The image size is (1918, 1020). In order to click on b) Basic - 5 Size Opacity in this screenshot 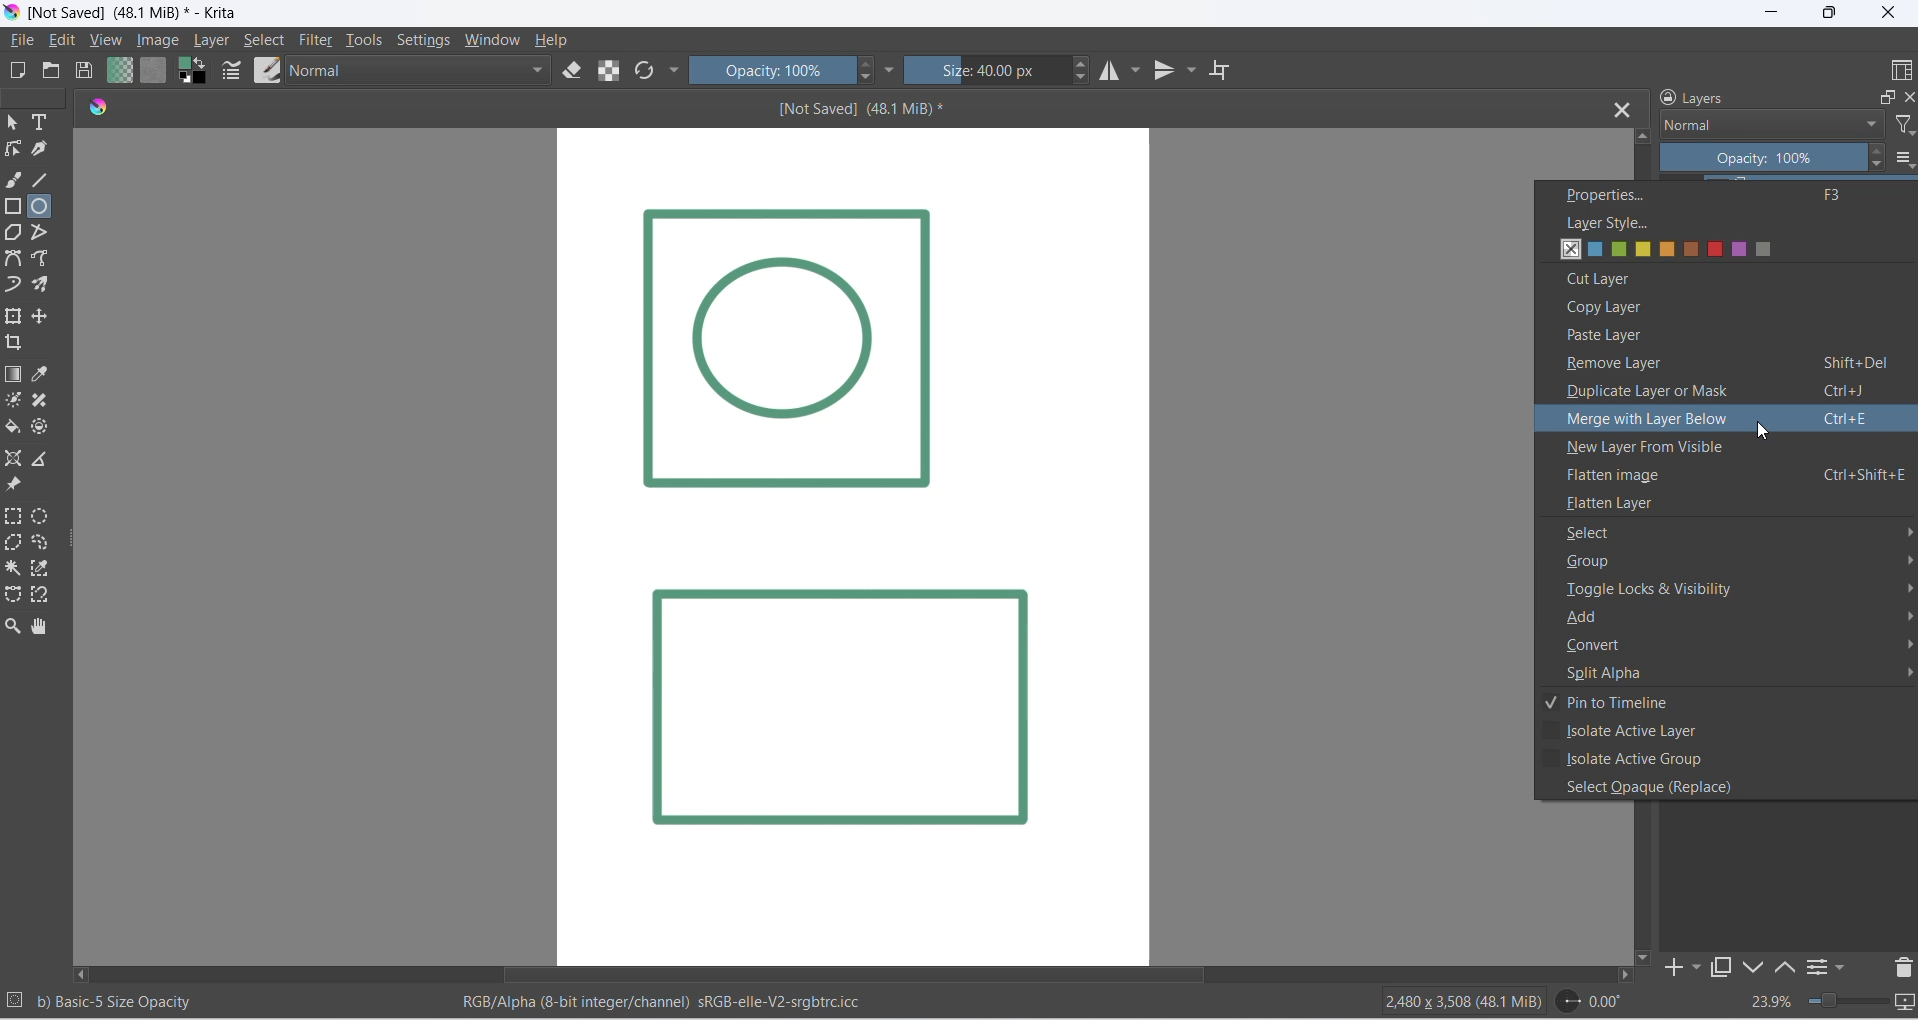, I will do `click(125, 1003)`.